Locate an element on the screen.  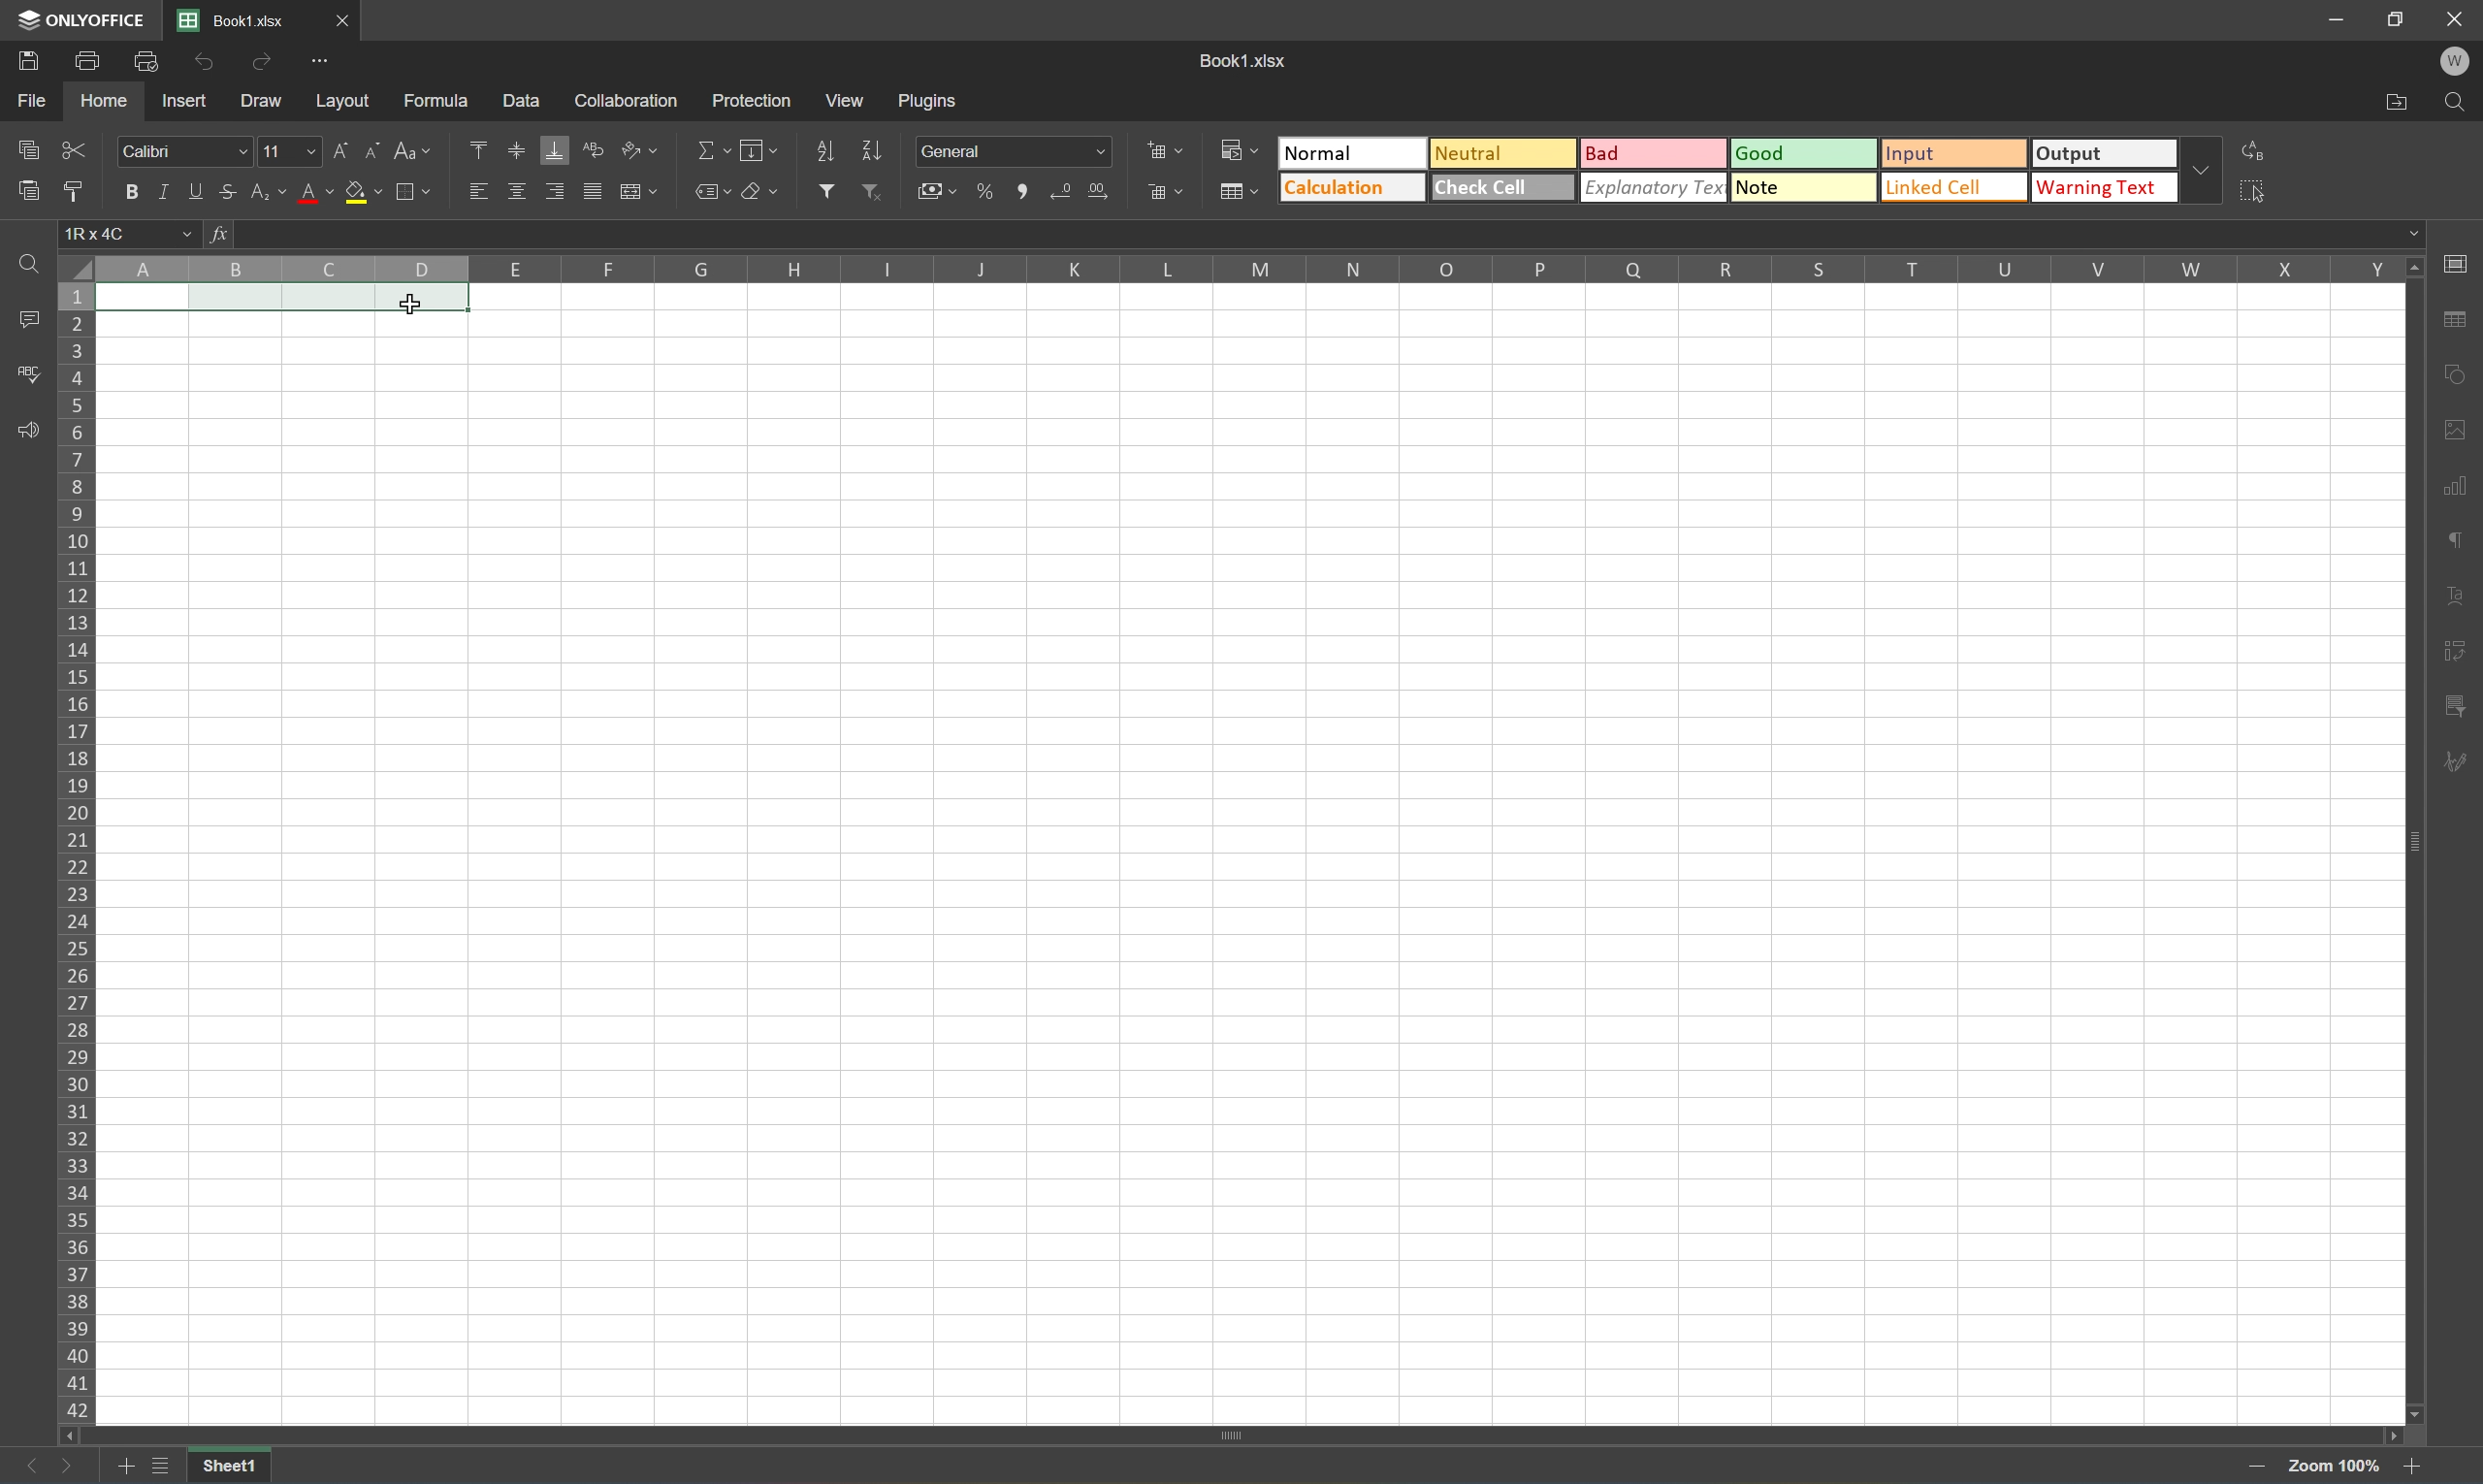
Italic is located at coordinates (171, 193).